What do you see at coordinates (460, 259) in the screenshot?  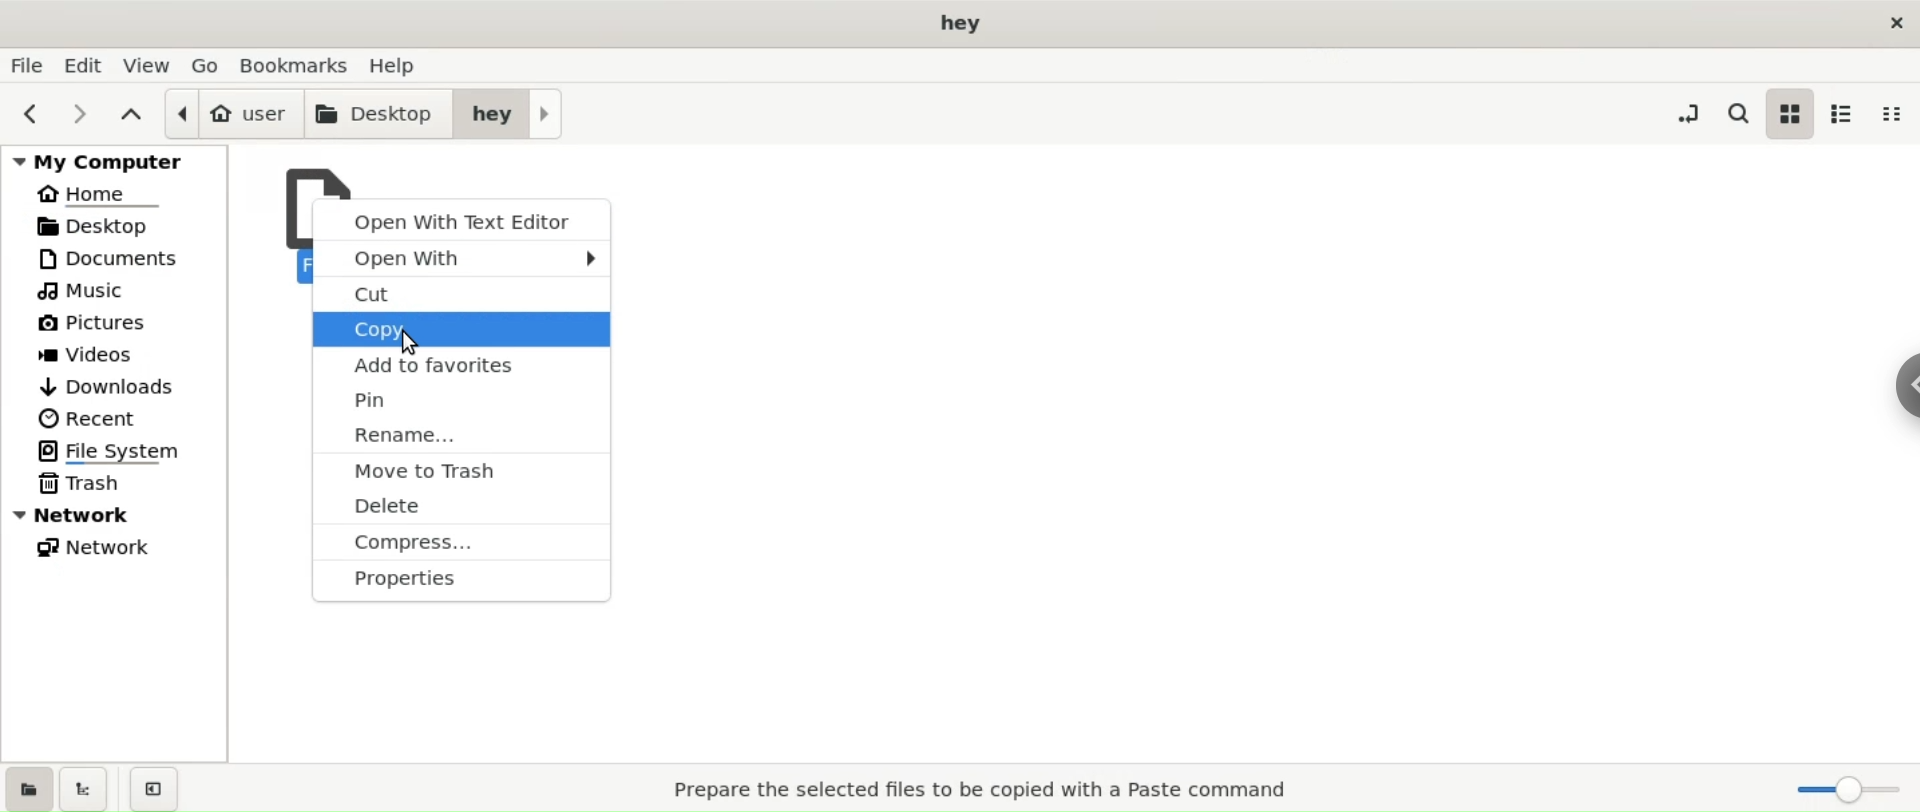 I see `open with` at bounding box center [460, 259].